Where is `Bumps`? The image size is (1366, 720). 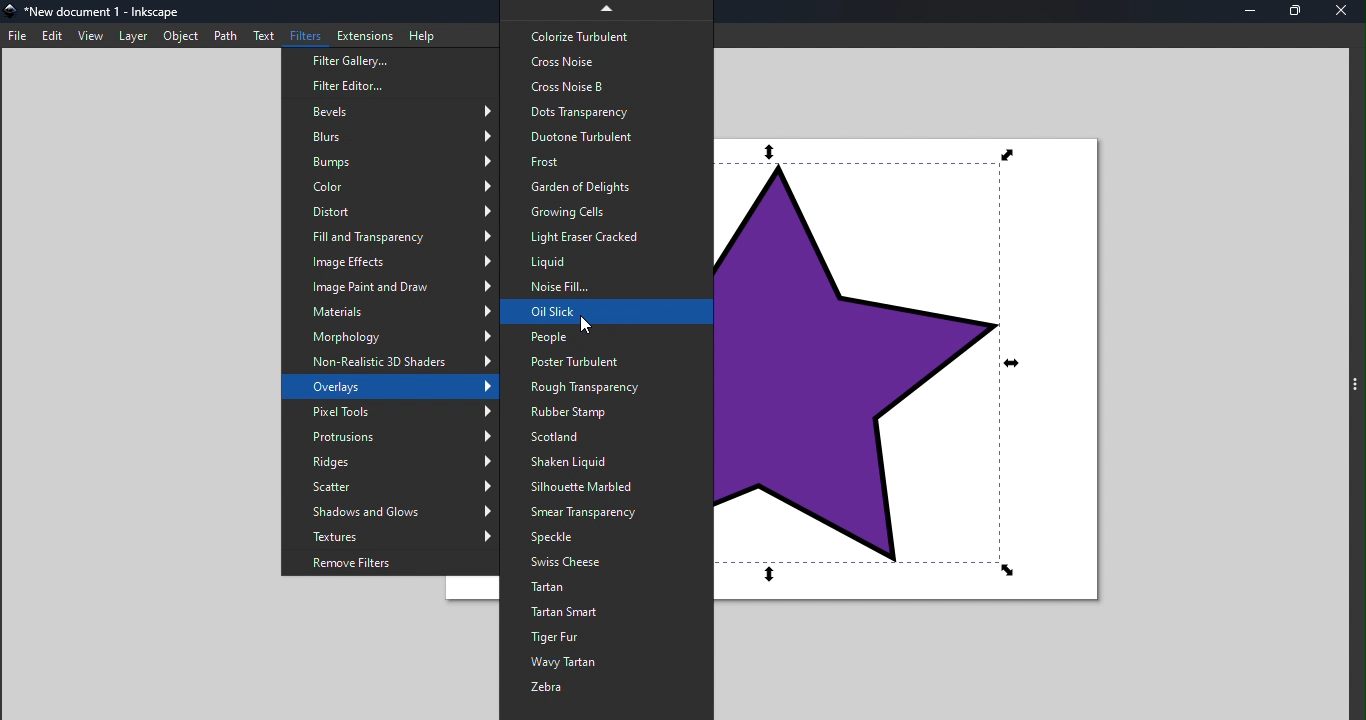
Bumps is located at coordinates (388, 161).